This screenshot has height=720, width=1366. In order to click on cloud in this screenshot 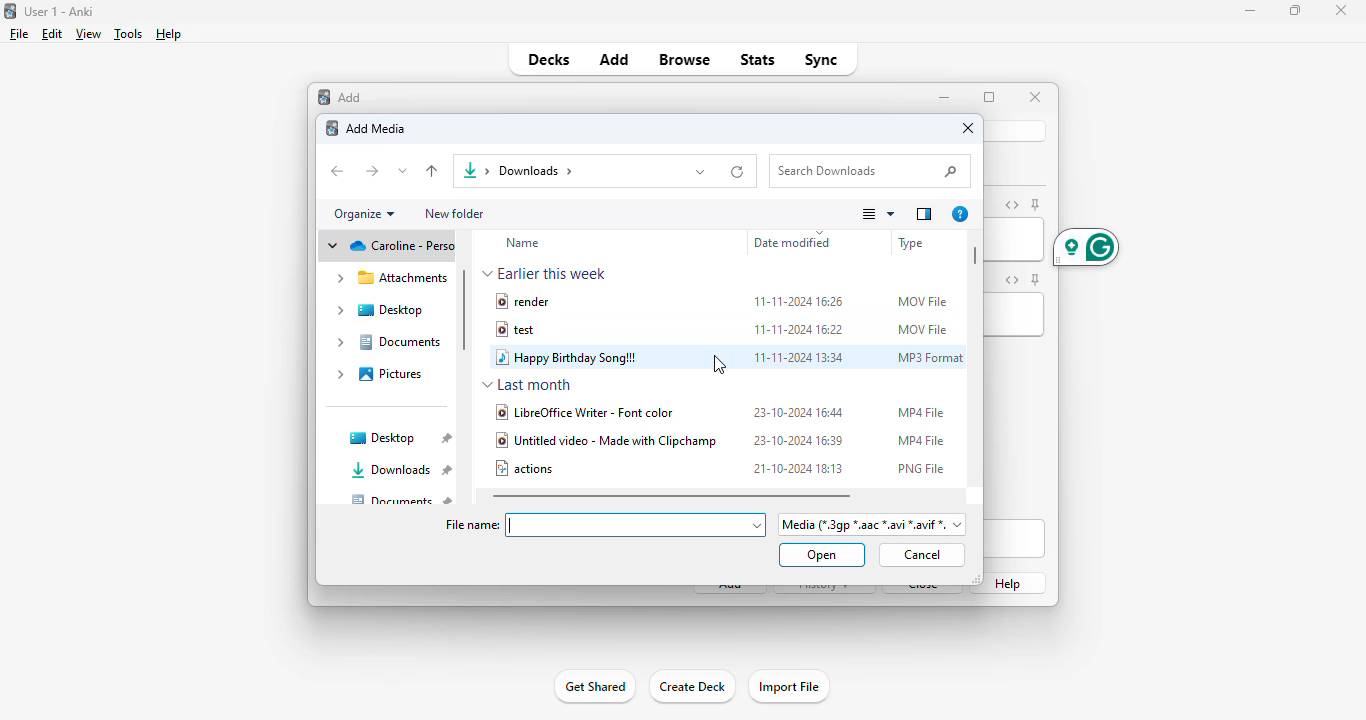, I will do `click(388, 246)`.